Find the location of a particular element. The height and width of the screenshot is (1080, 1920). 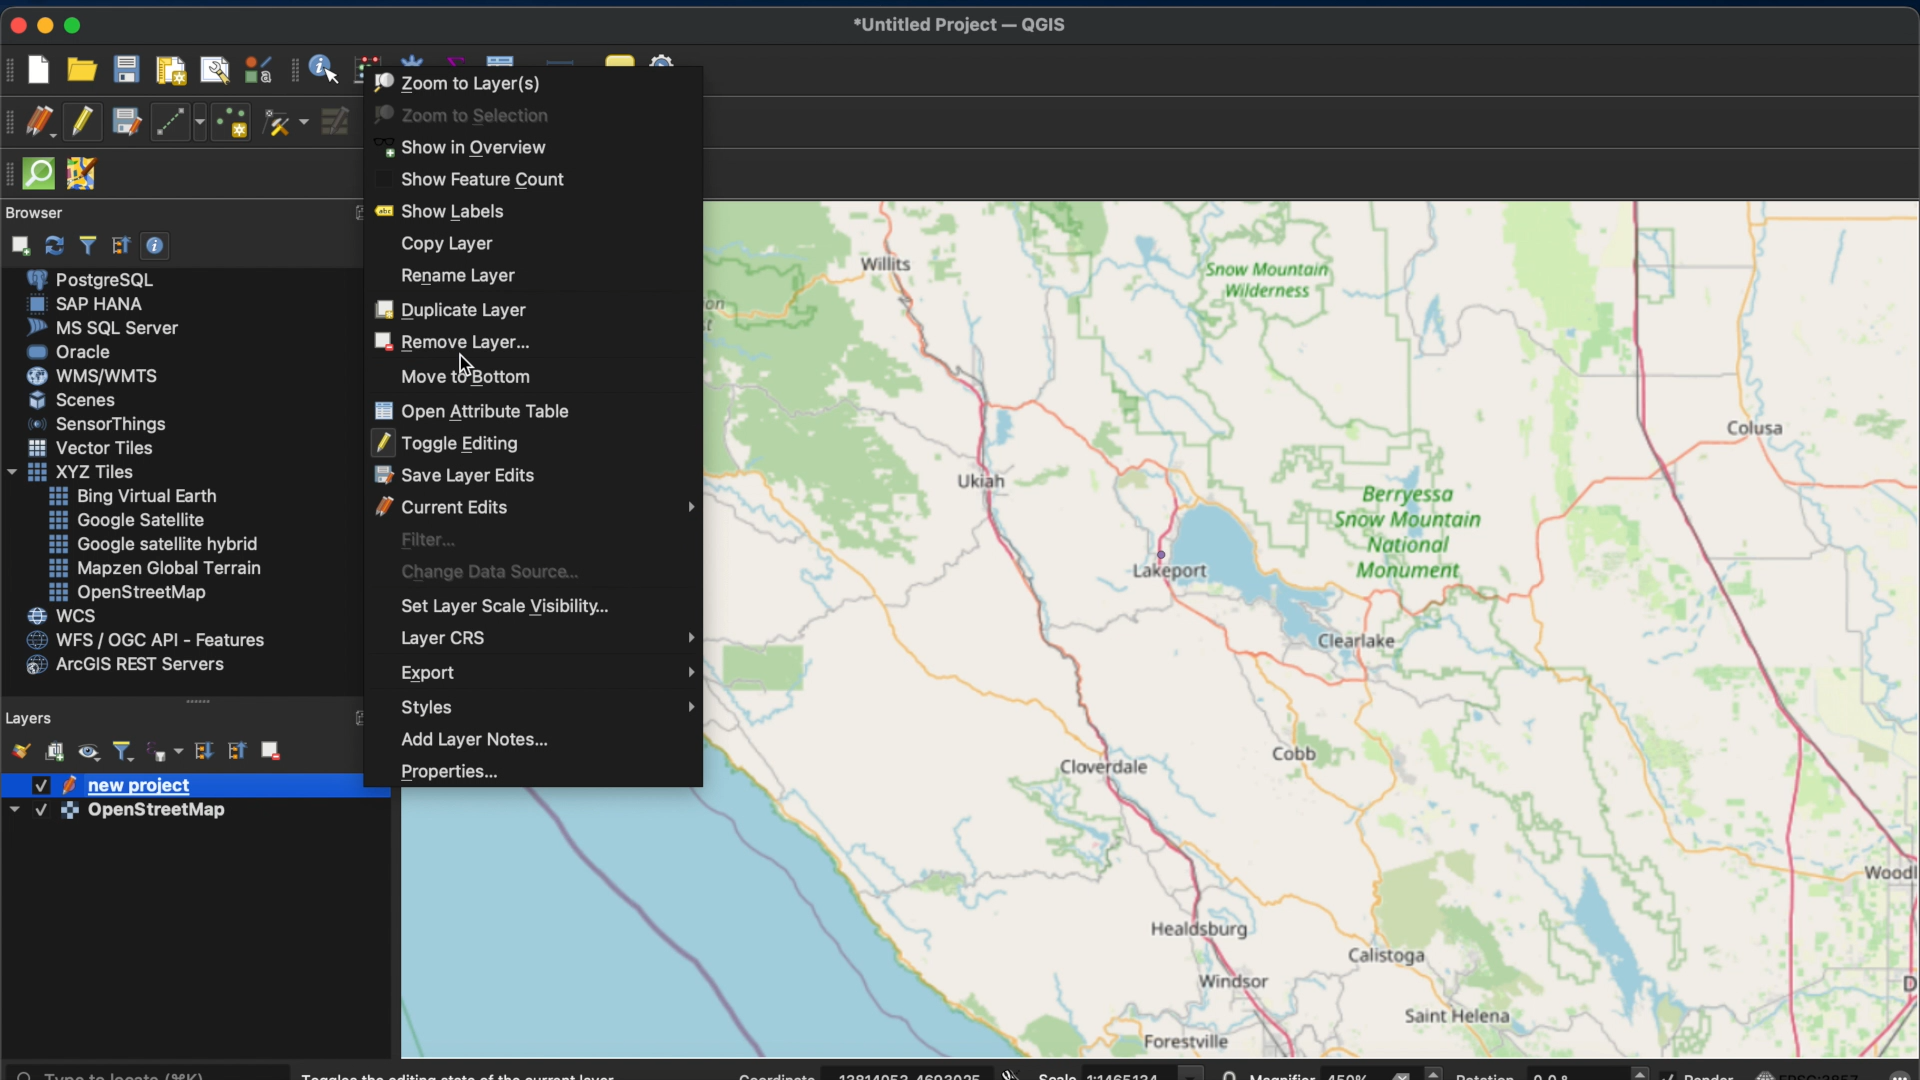

project toolbar is located at coordinates (12, 68).